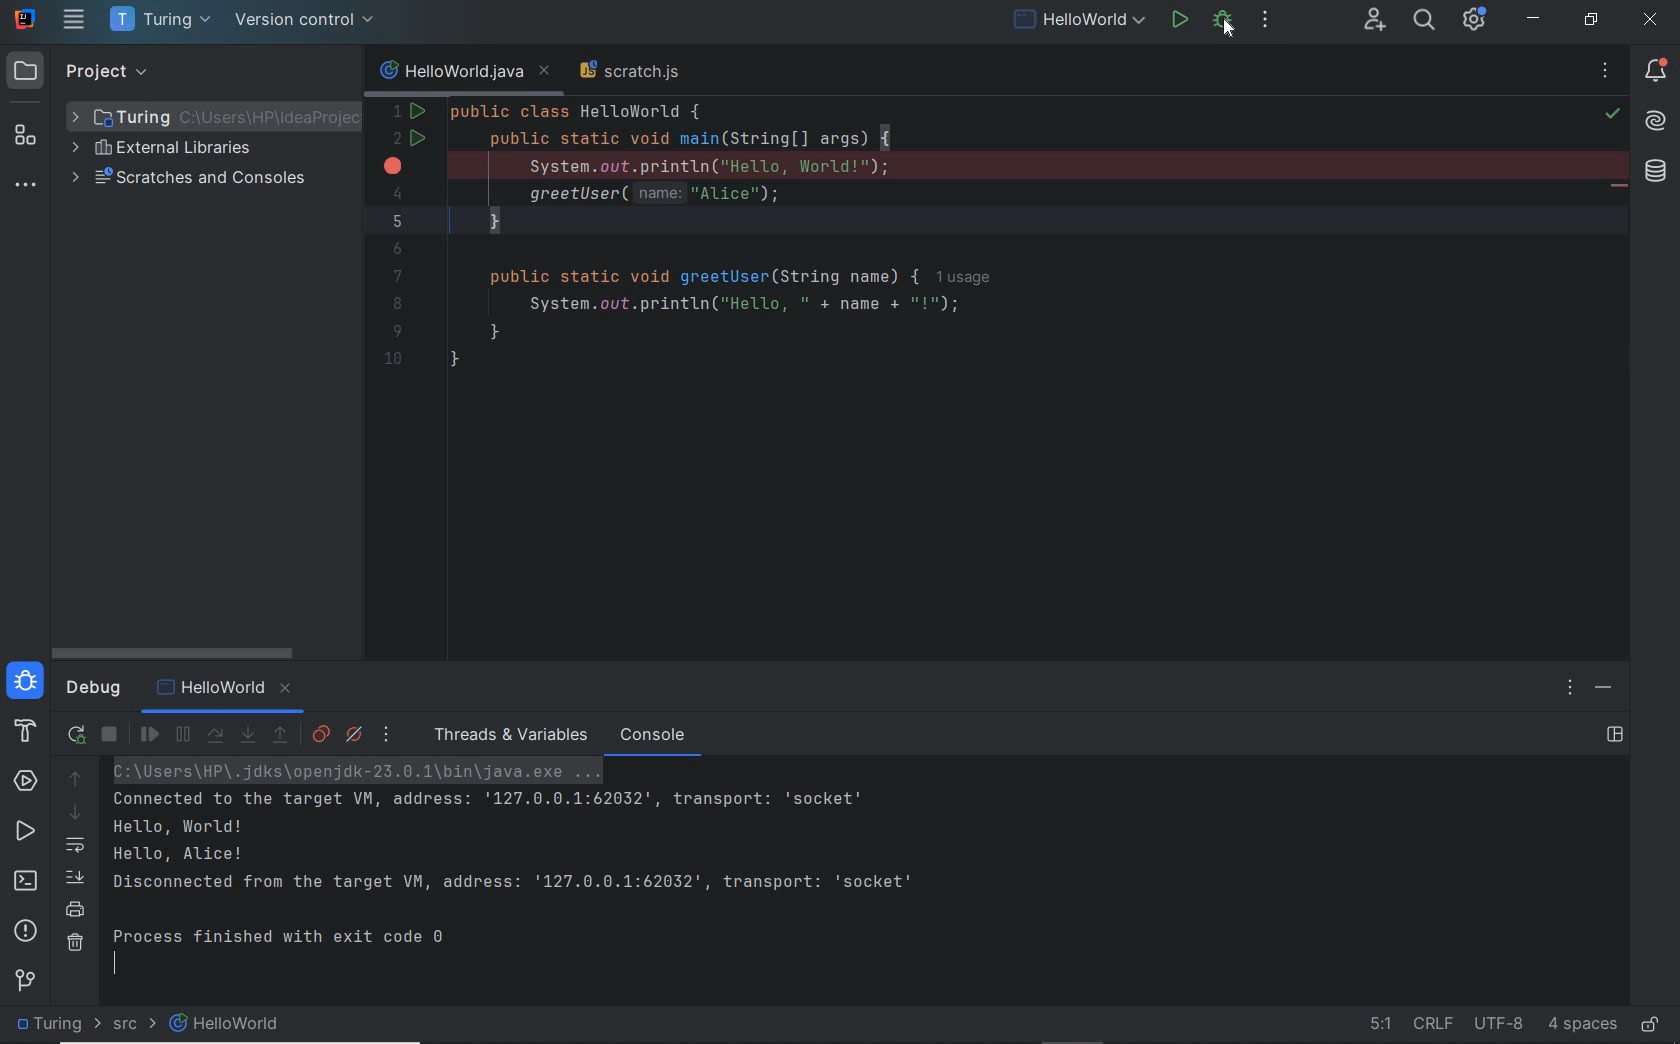 Image resolution: width=1680 pixels, height=1044 pixels. Describe the element at coordinates (507, 735) in the screenshot. I see `threads & variables` at that location.